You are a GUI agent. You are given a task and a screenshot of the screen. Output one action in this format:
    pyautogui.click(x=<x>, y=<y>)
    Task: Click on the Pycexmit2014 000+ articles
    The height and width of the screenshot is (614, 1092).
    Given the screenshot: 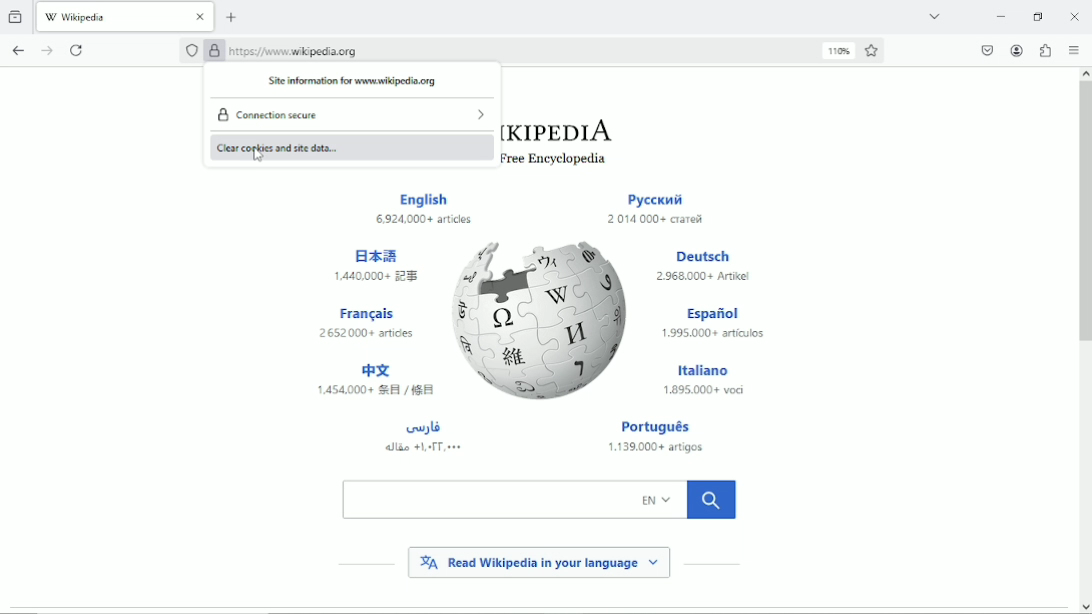 What is the action you would take?
    pyautogui.click(x=655, y=210)
    